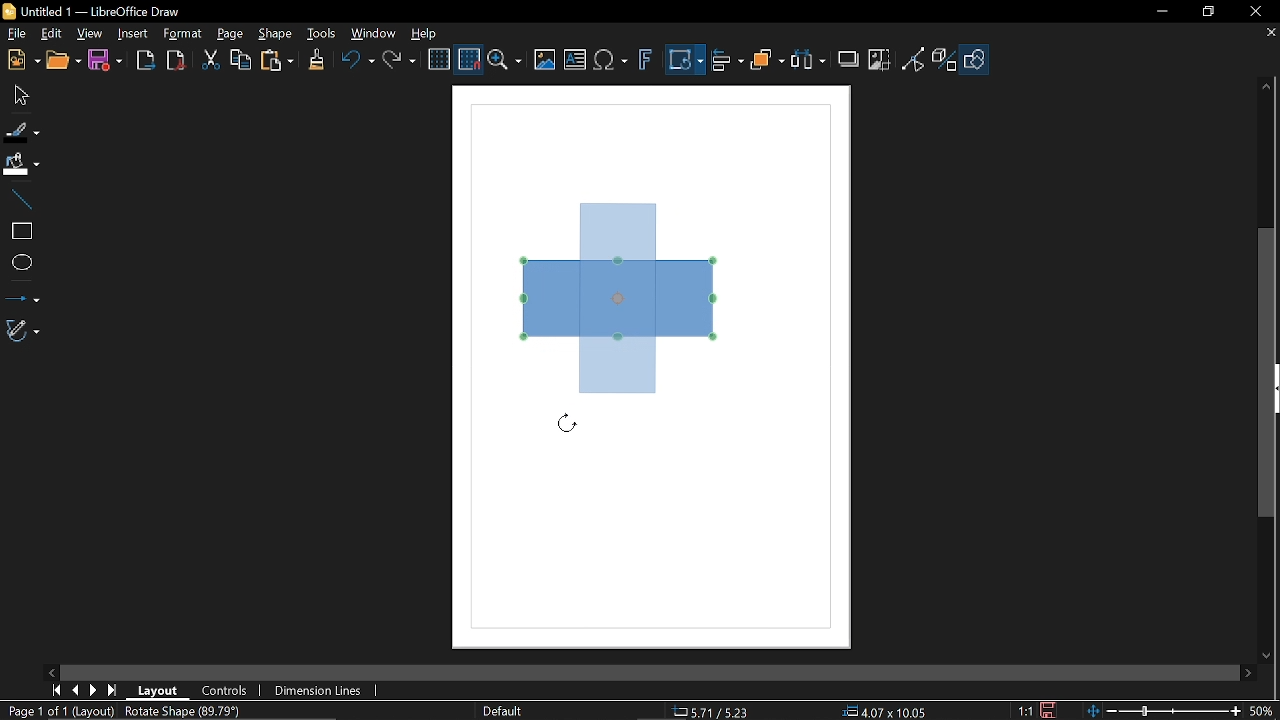  What do you see at coordinates (850, 57) in the screenshot?
I see `Shadow` at bounding box center [850, 57].